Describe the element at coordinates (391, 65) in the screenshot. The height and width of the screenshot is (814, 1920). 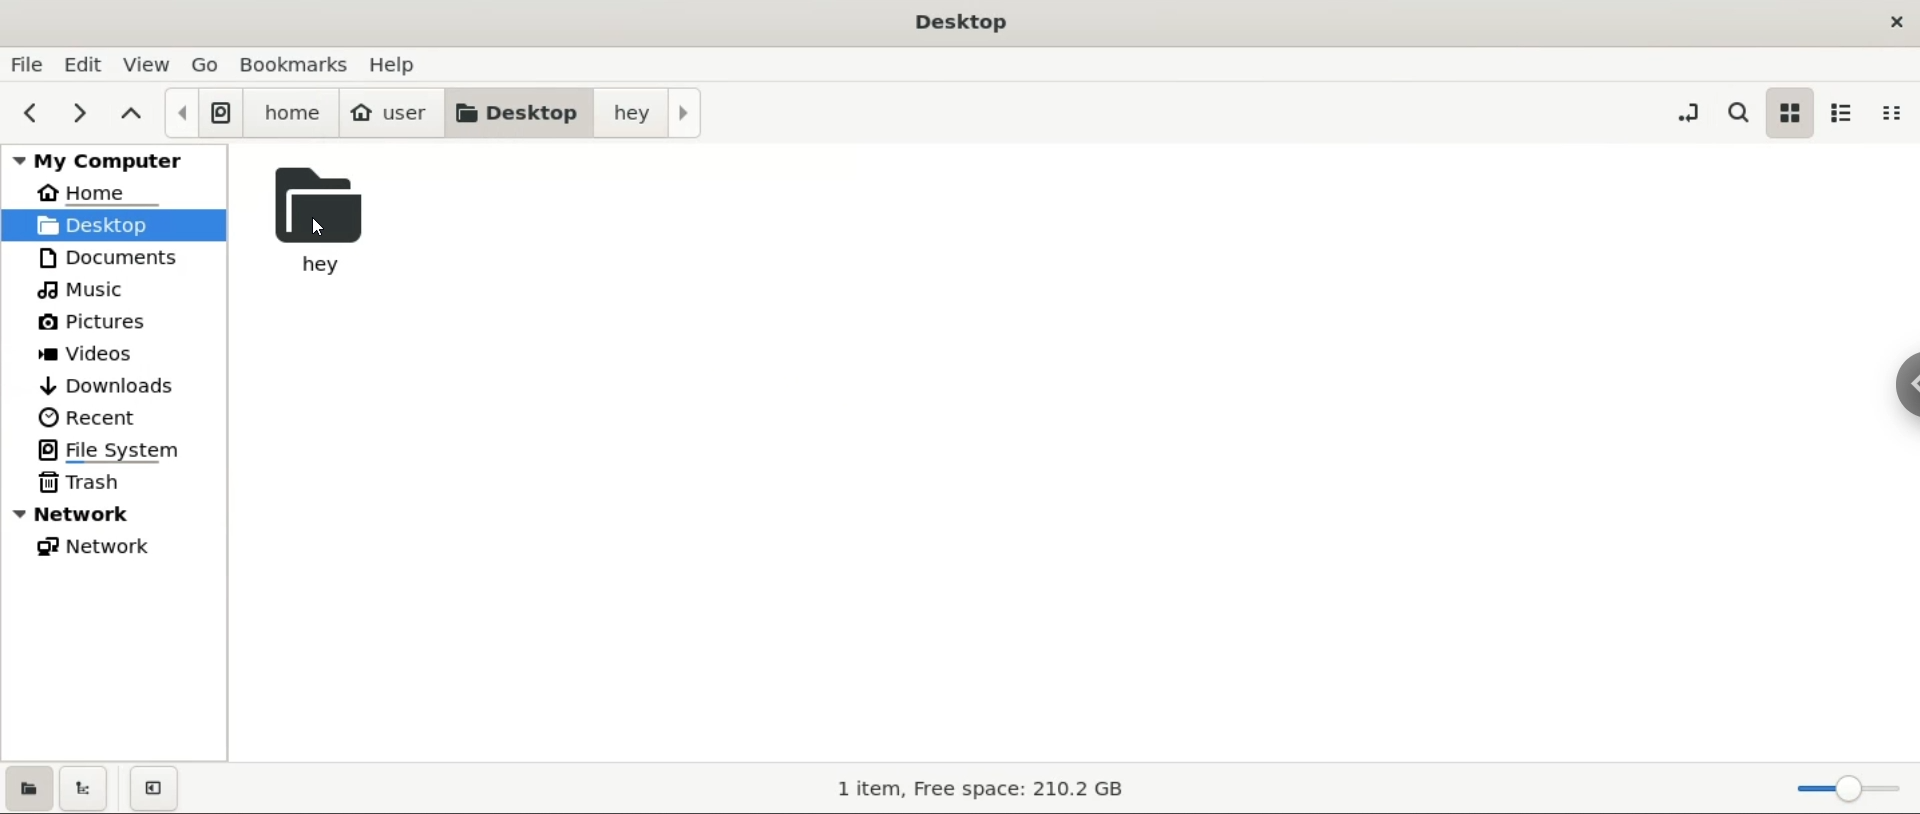
I see `help` at that location.